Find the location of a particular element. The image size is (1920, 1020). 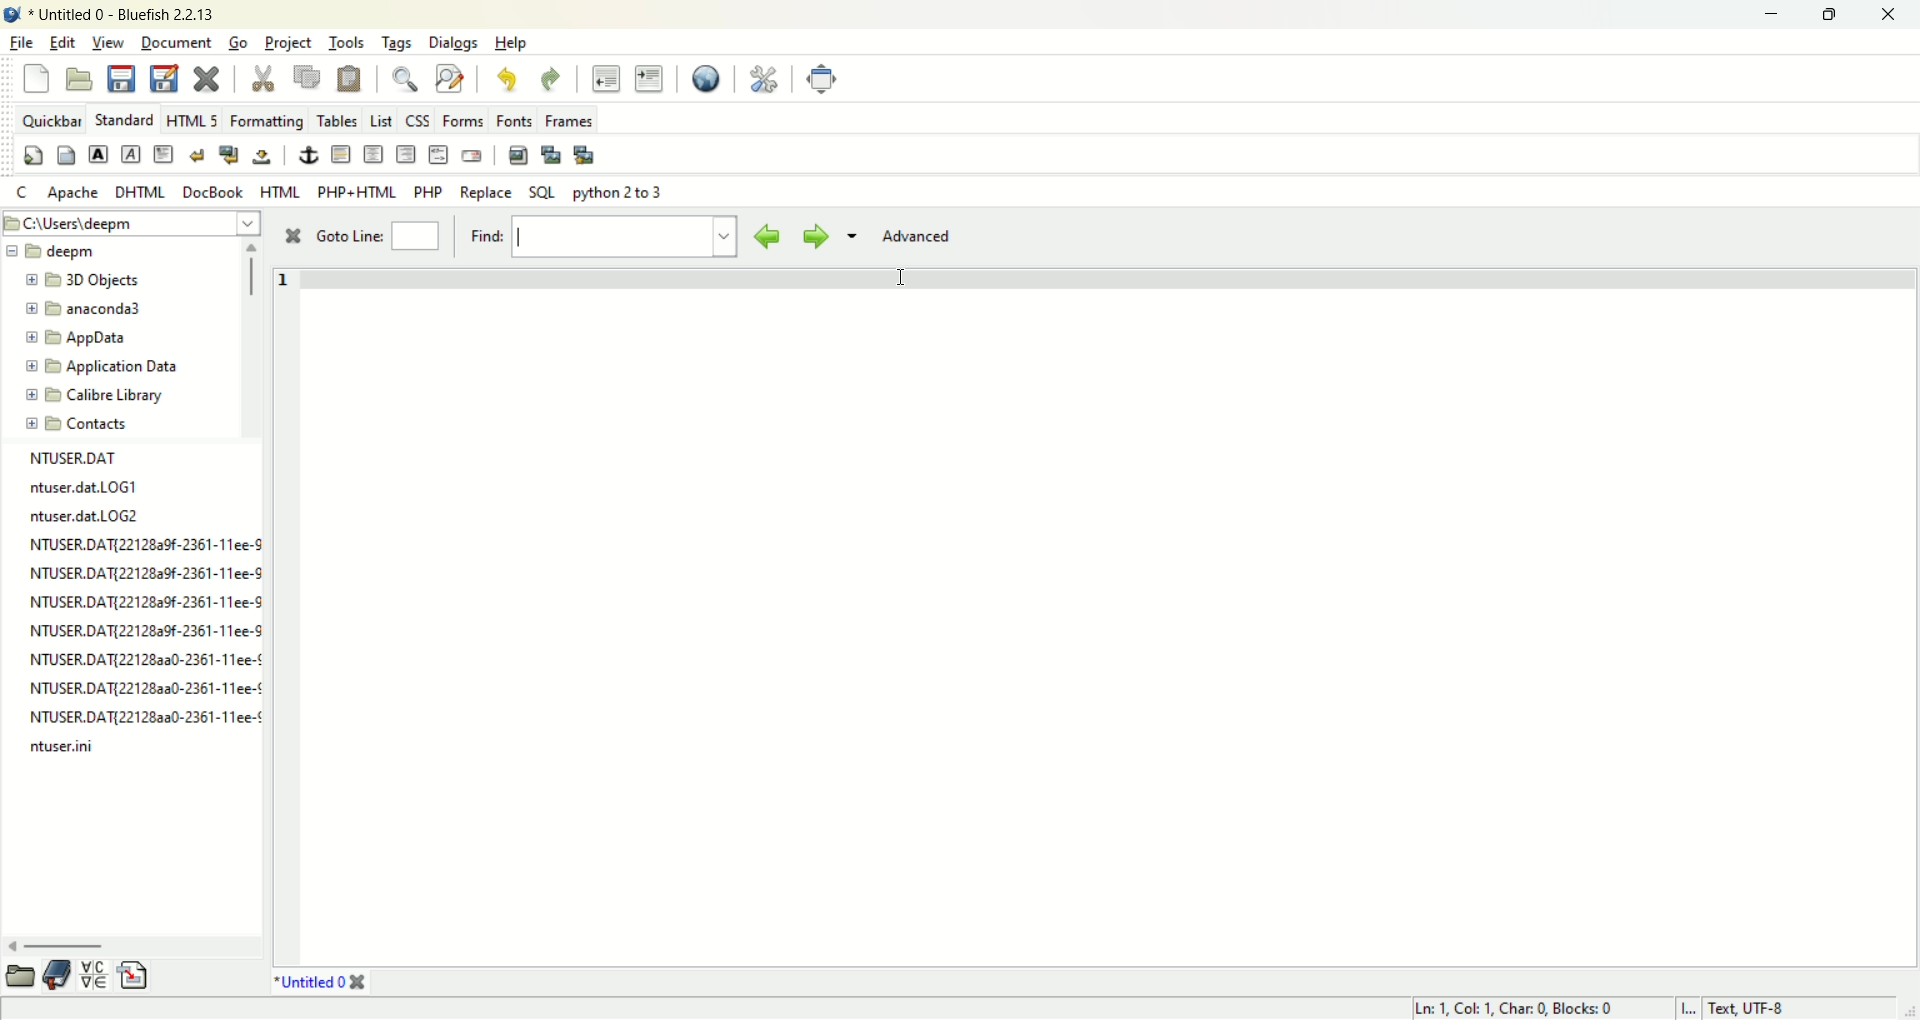

Ln: 1 Col 1 Char 0 Blocks: 0 is located at coordinates (1510, 1007).